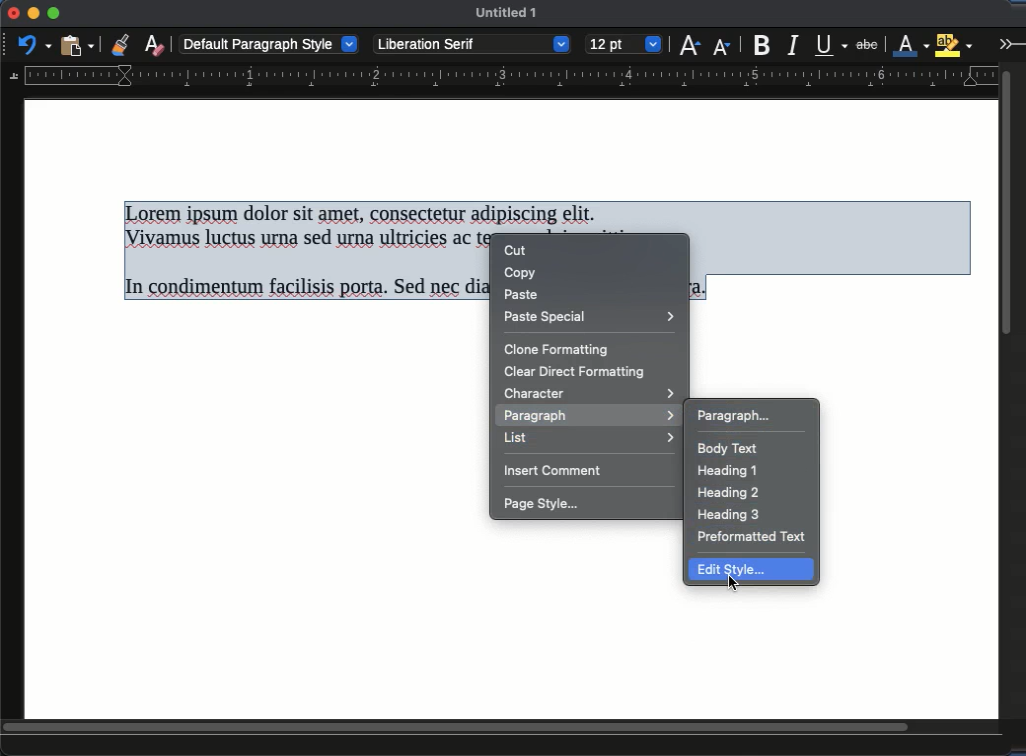 This screenshot has width=1026, height=756. Describe the element at coordinates (723, 45) in the screenshot. I see `decrease size` at that location.